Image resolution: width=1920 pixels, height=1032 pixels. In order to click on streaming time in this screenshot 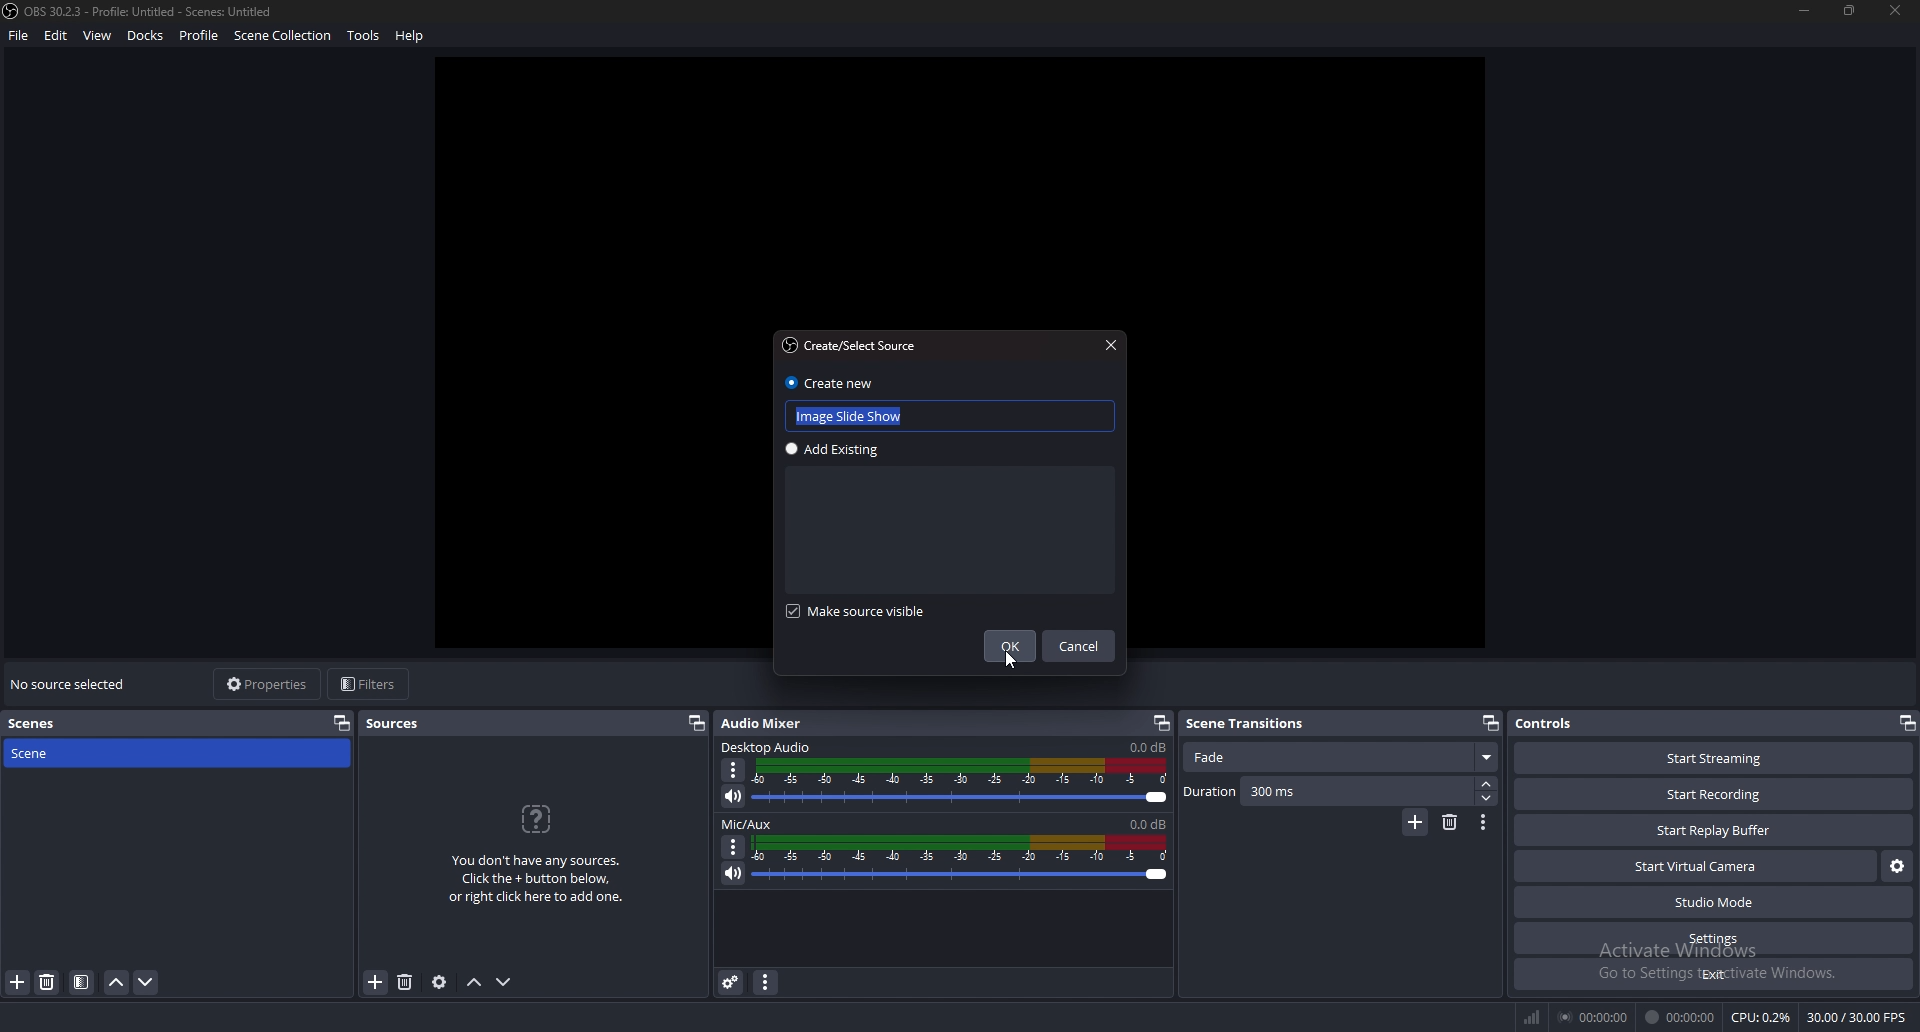, I will do `click(1593, 1017)`.